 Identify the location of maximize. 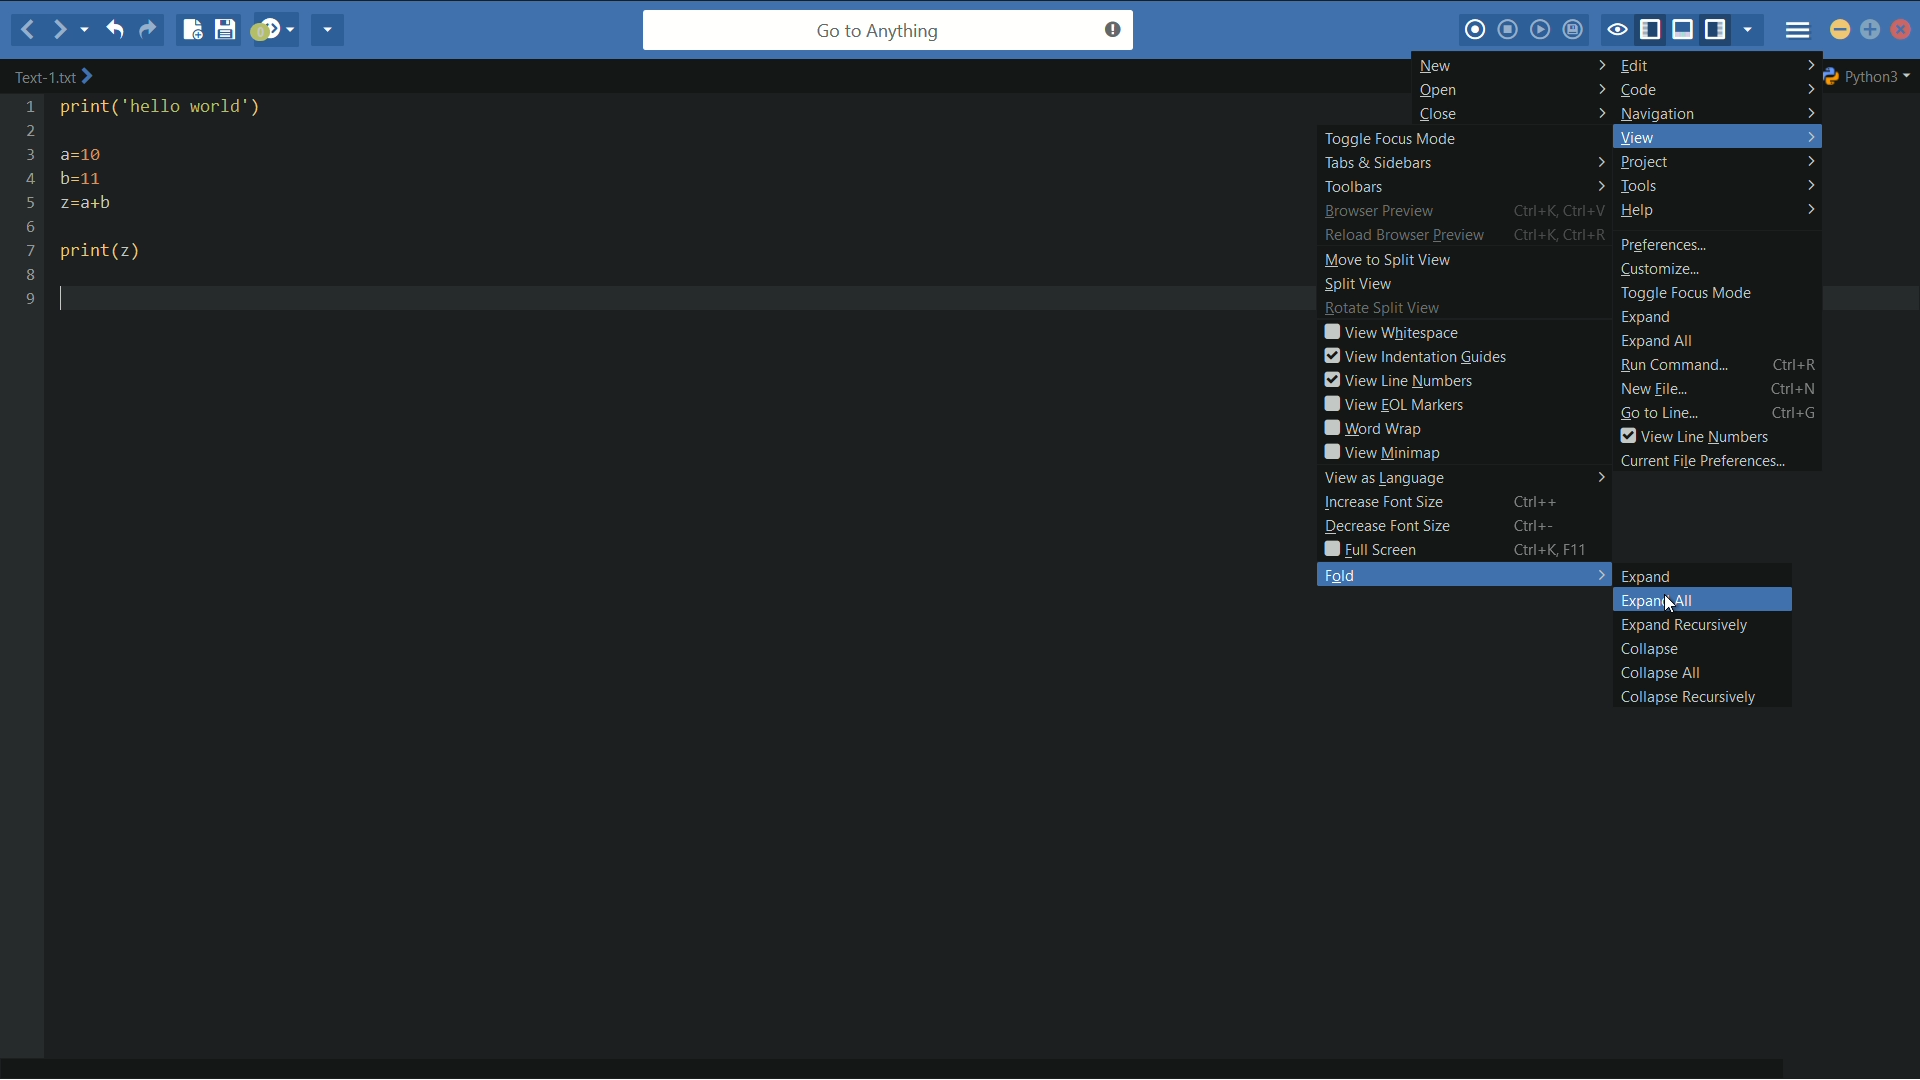
(1871, 32).